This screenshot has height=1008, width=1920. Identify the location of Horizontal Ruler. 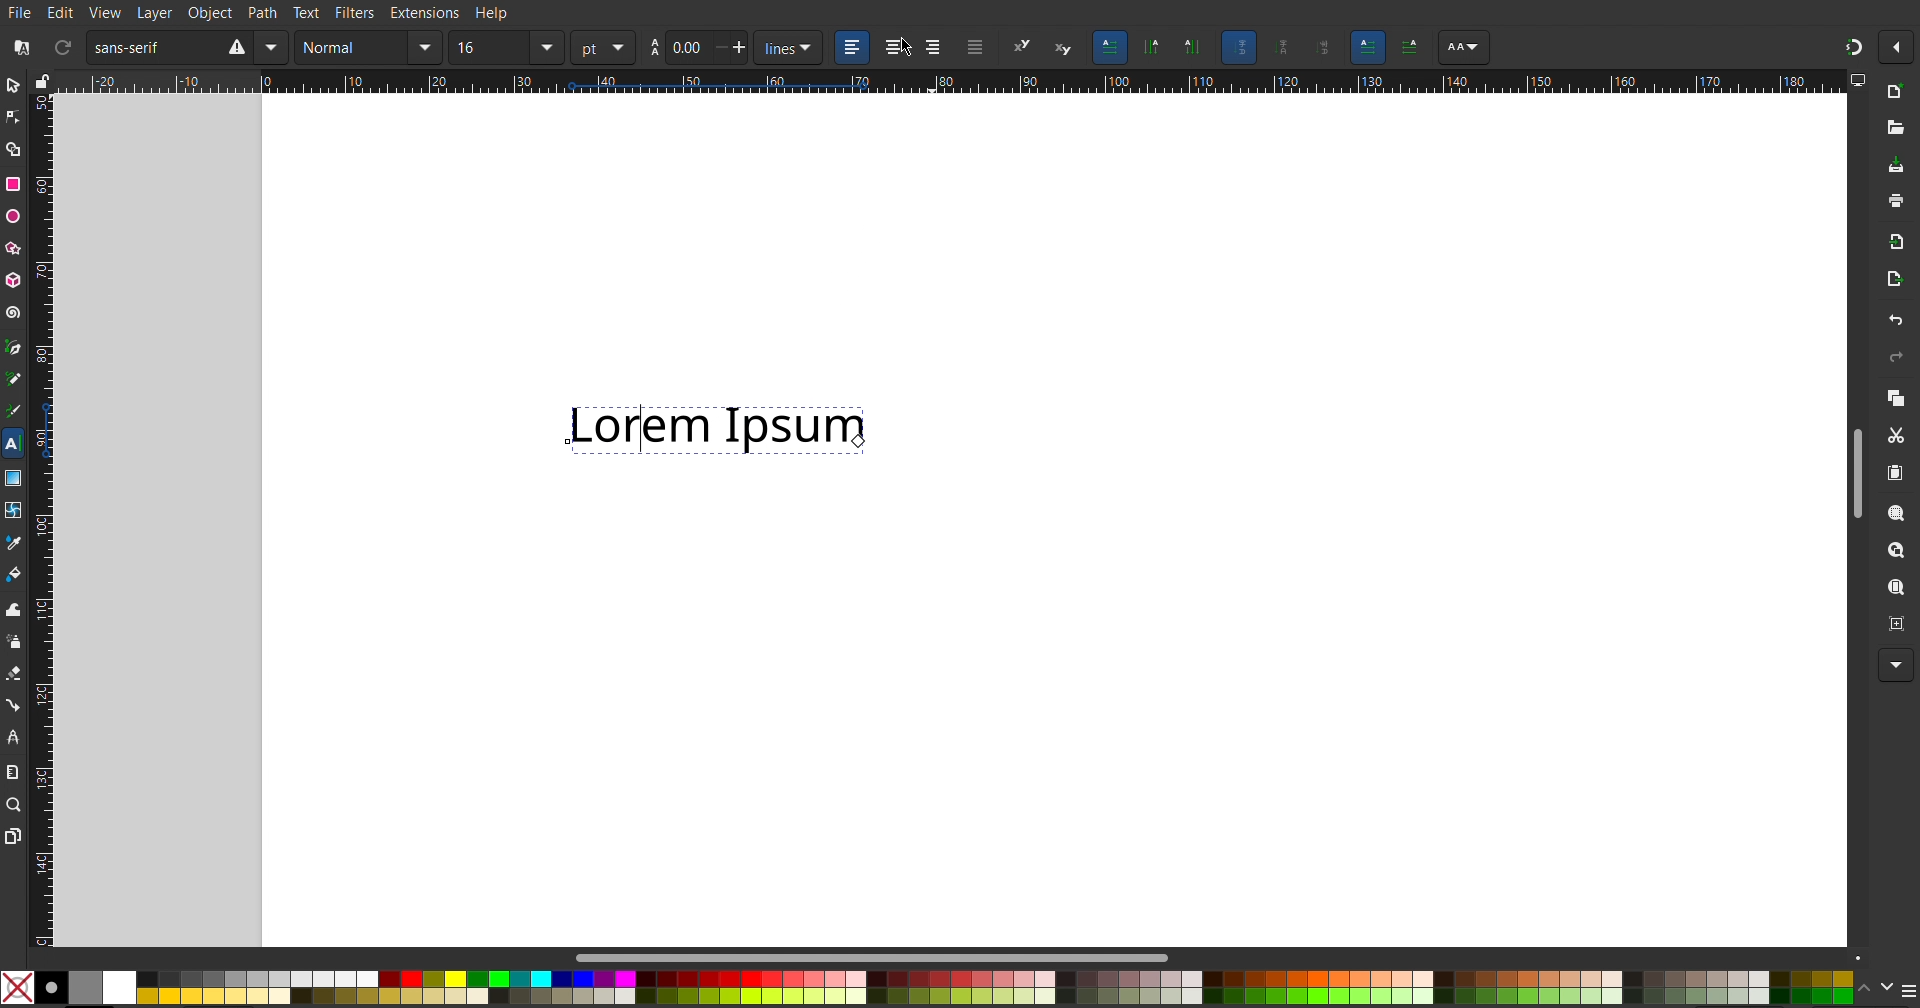
(1033, 83).